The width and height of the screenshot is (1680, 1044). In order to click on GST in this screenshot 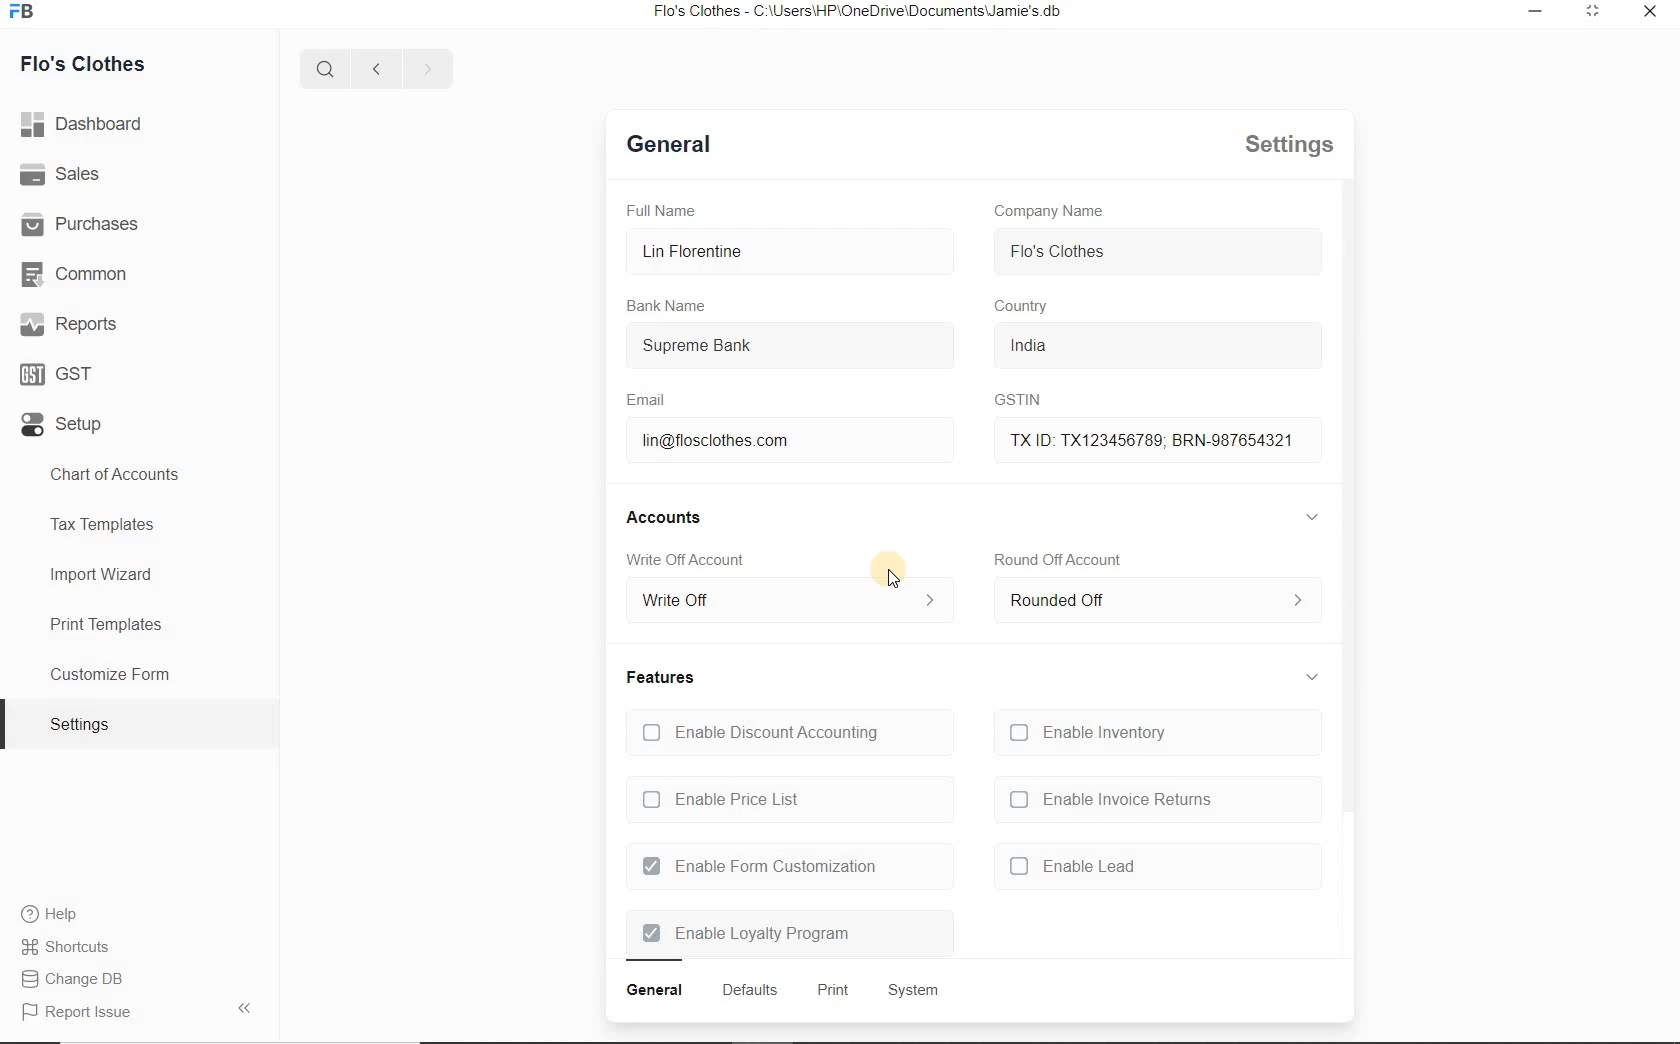, I will do `click(58, 374)`.